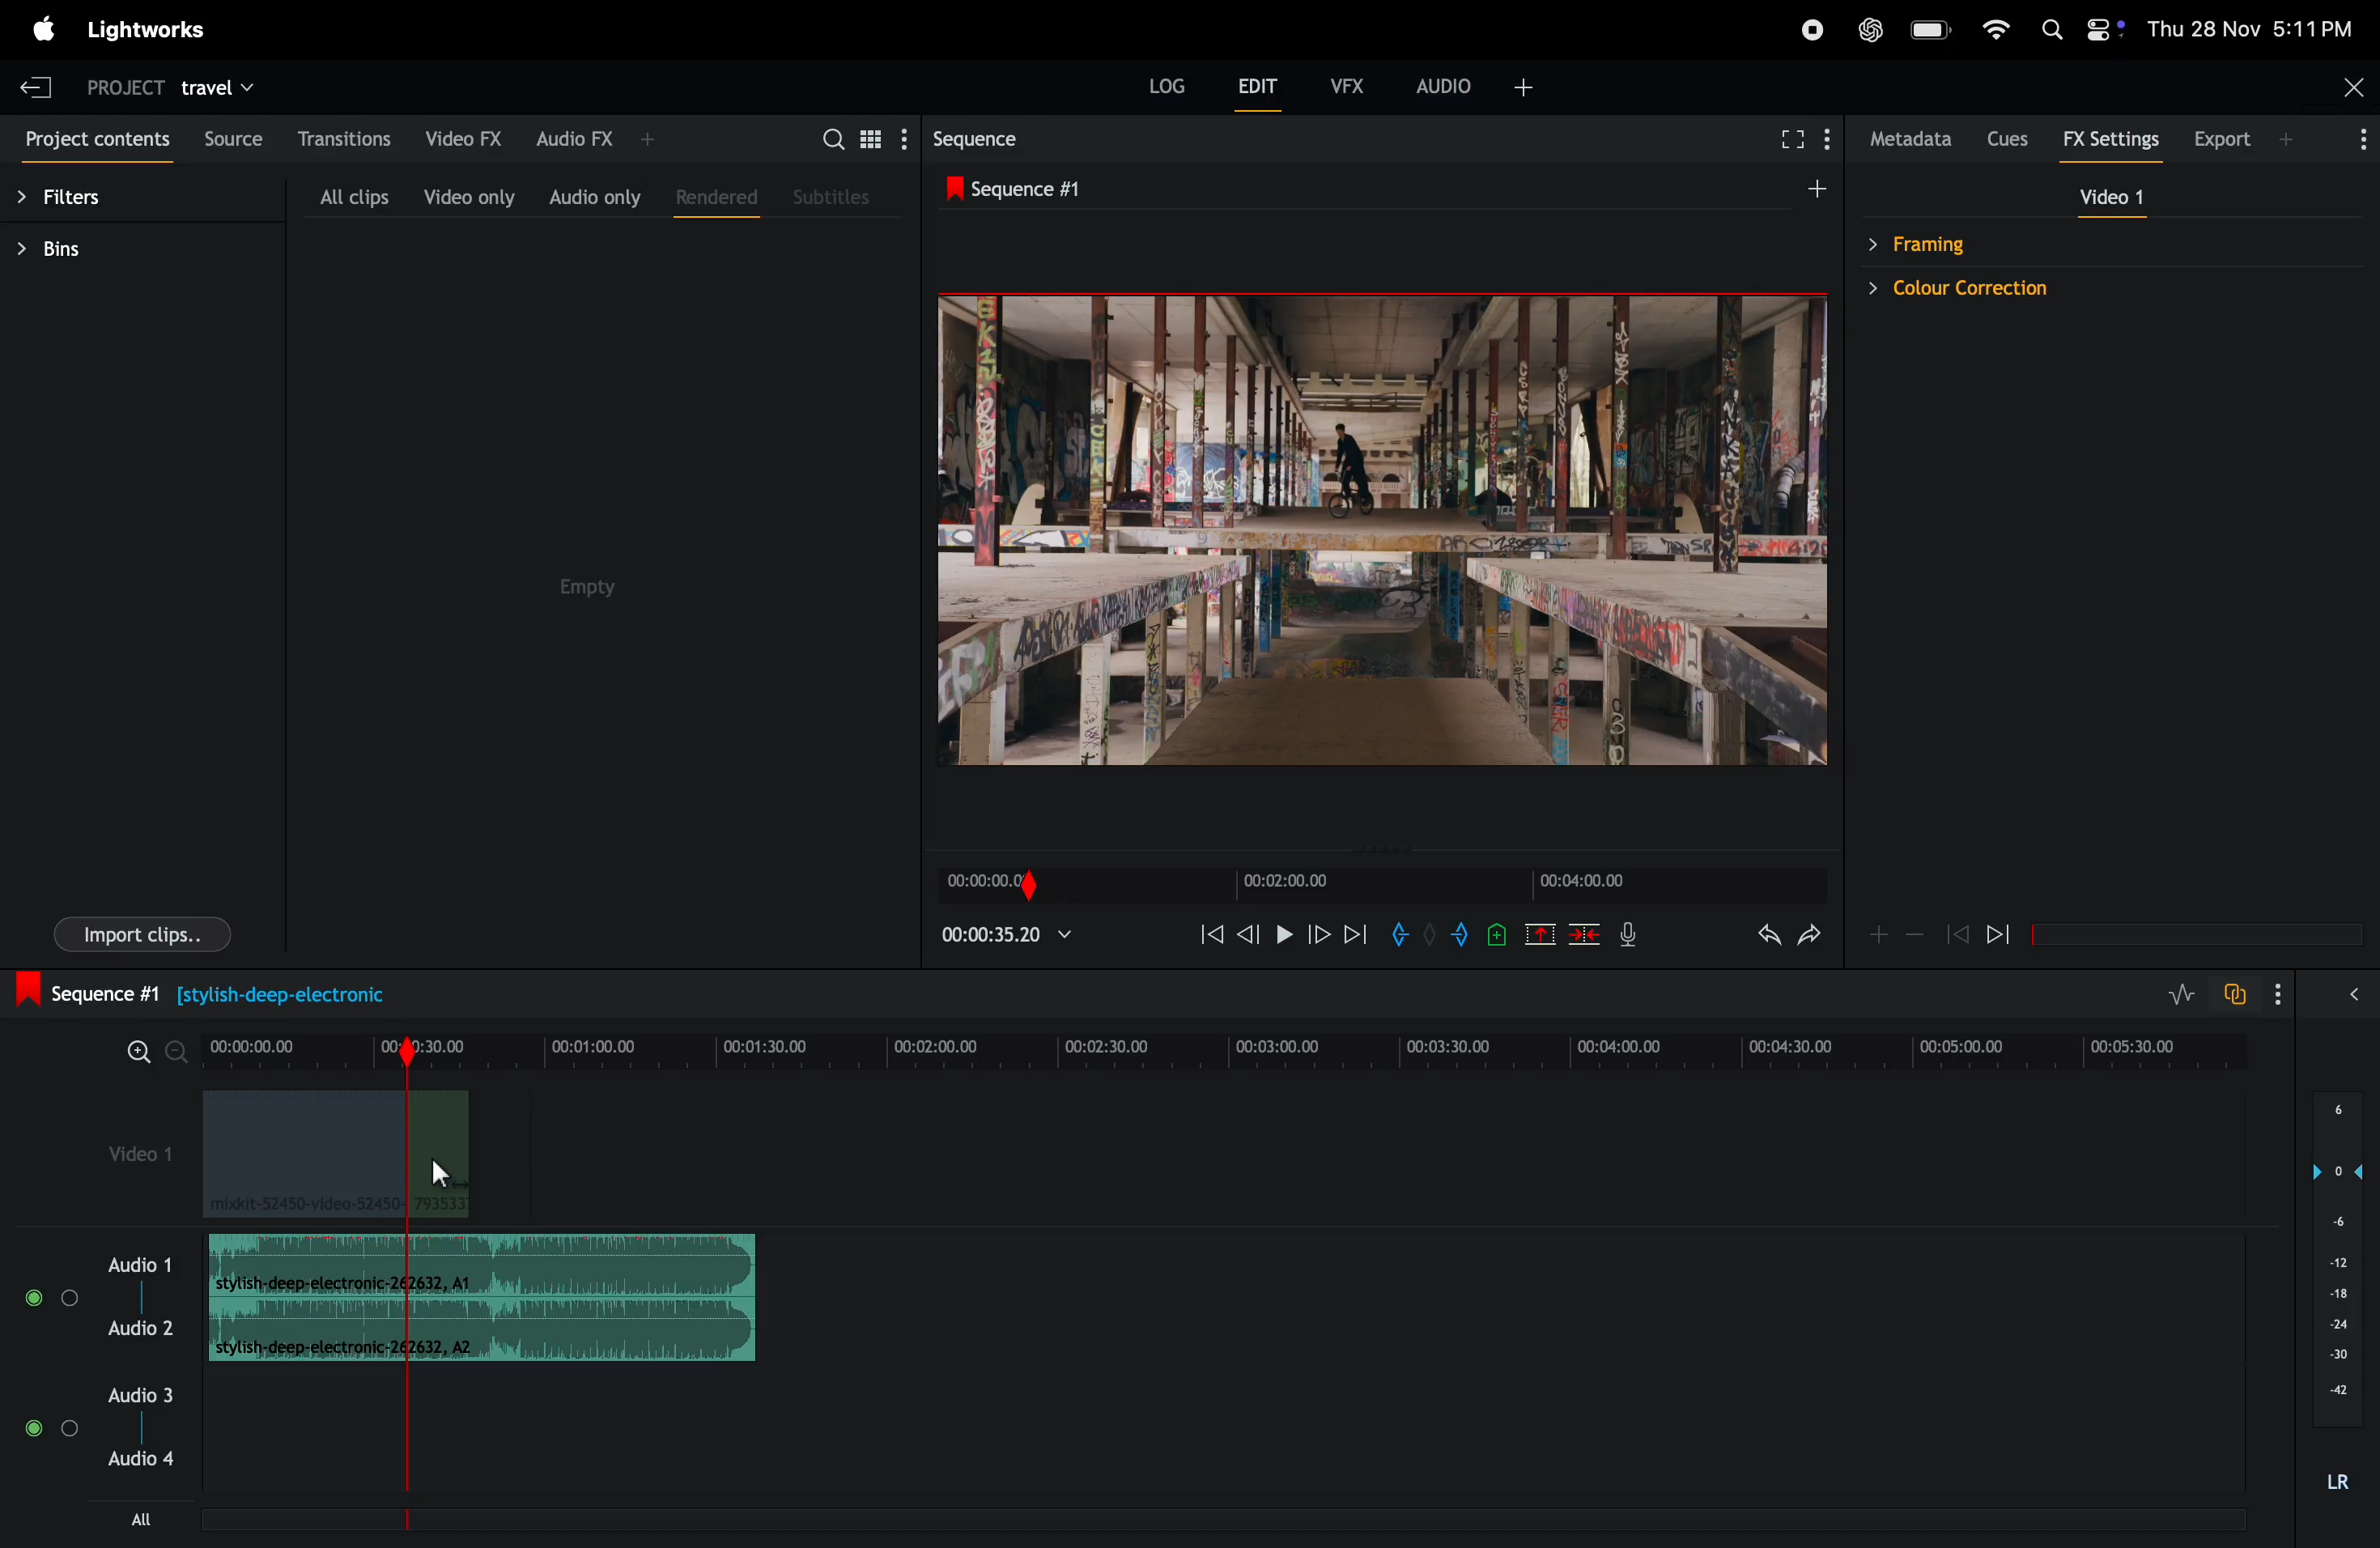 The image size is (2380, 1548). What do you see at coordinates (2233, 138) in the screenshot?
I see `export` at bounding box center [2233, 138].